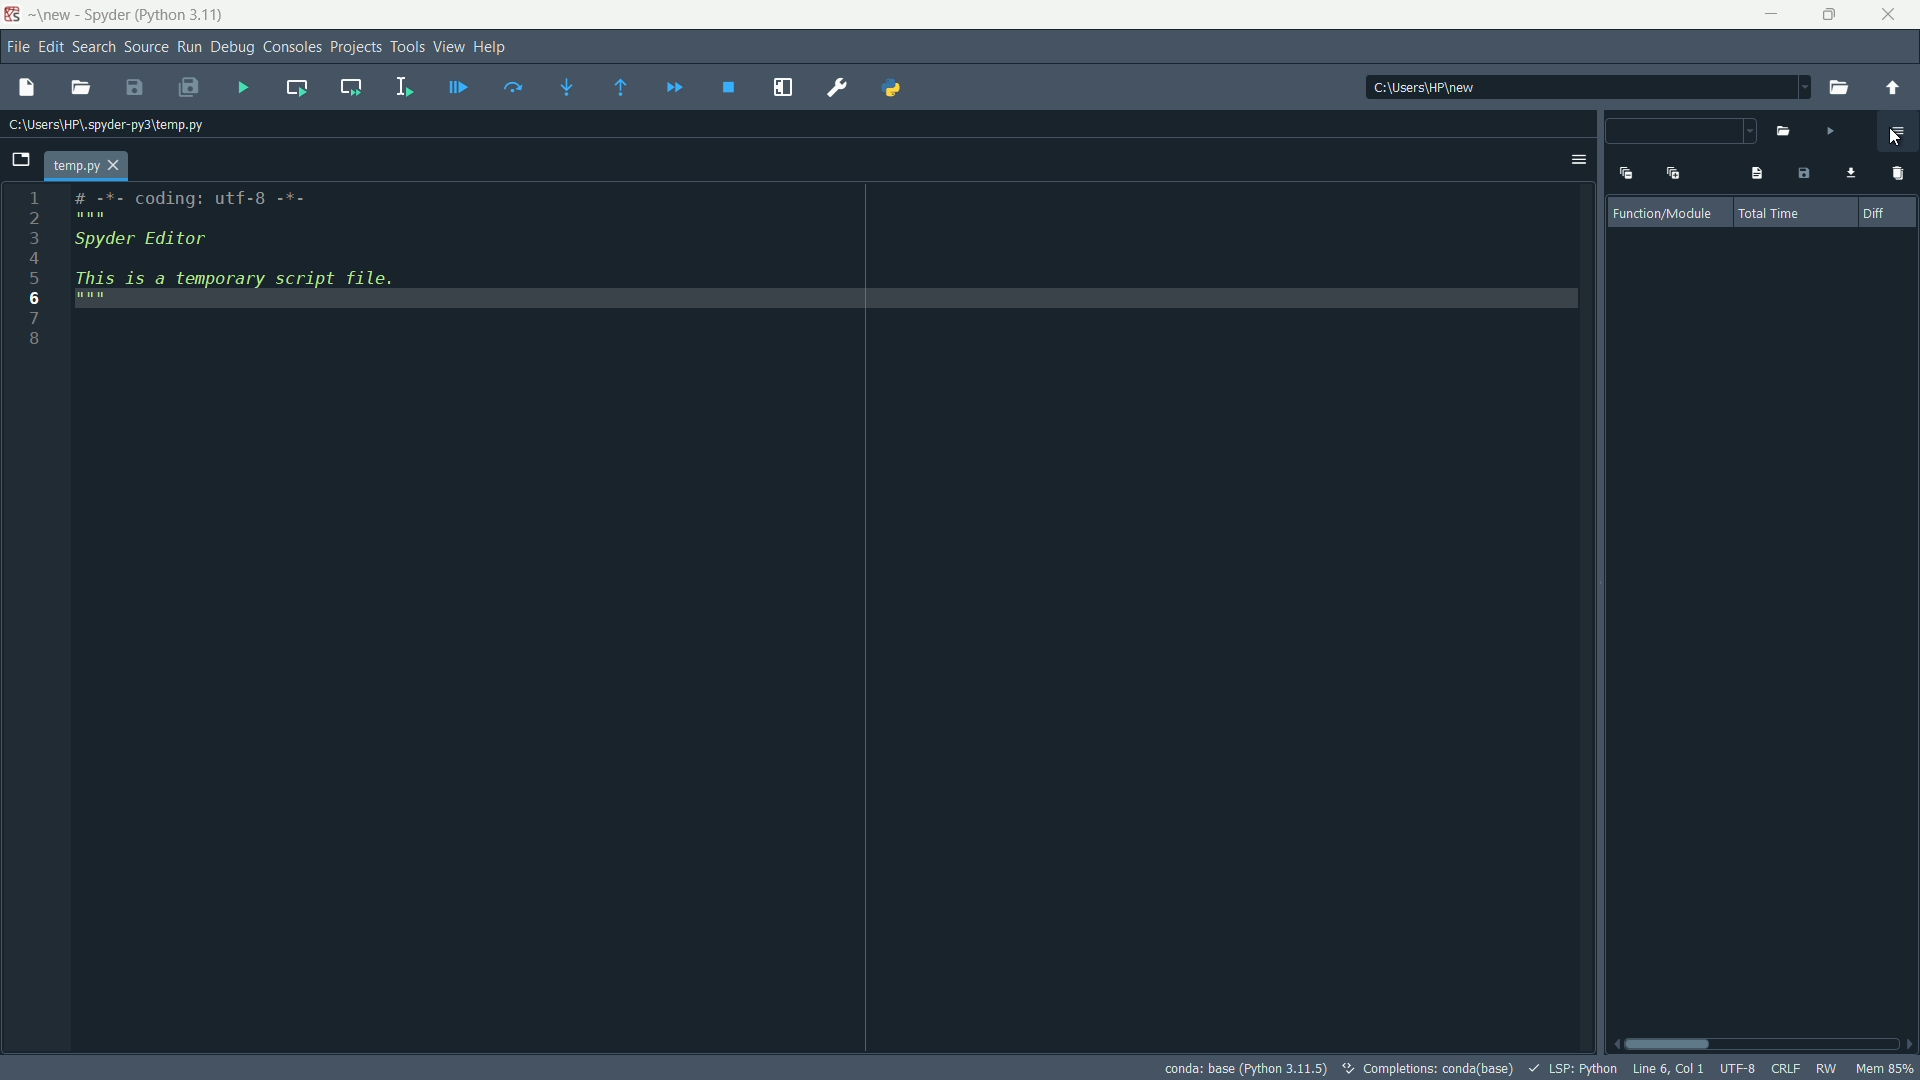 The width and height of the screenshot is (1920, 1080). I want to click on 4, so click(33, 257).